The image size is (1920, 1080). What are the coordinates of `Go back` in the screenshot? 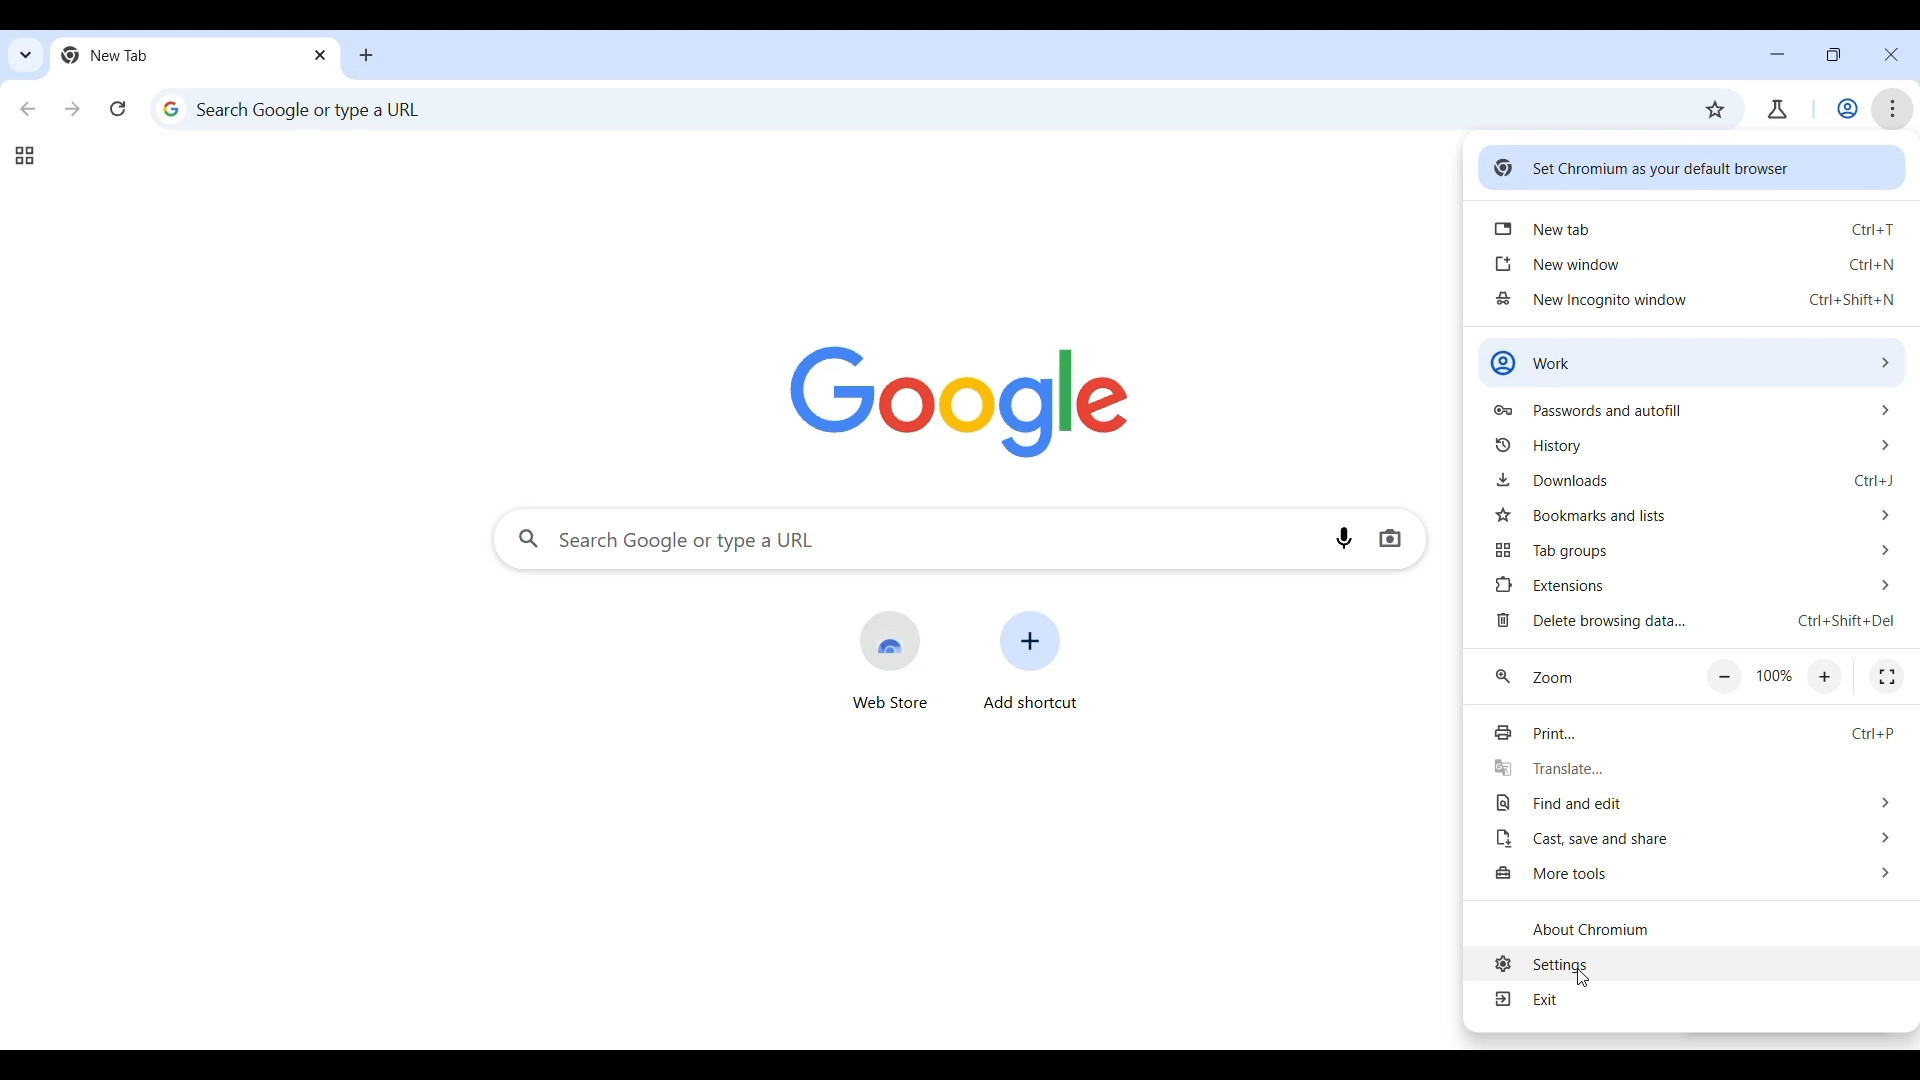 It's located at (29, 109).